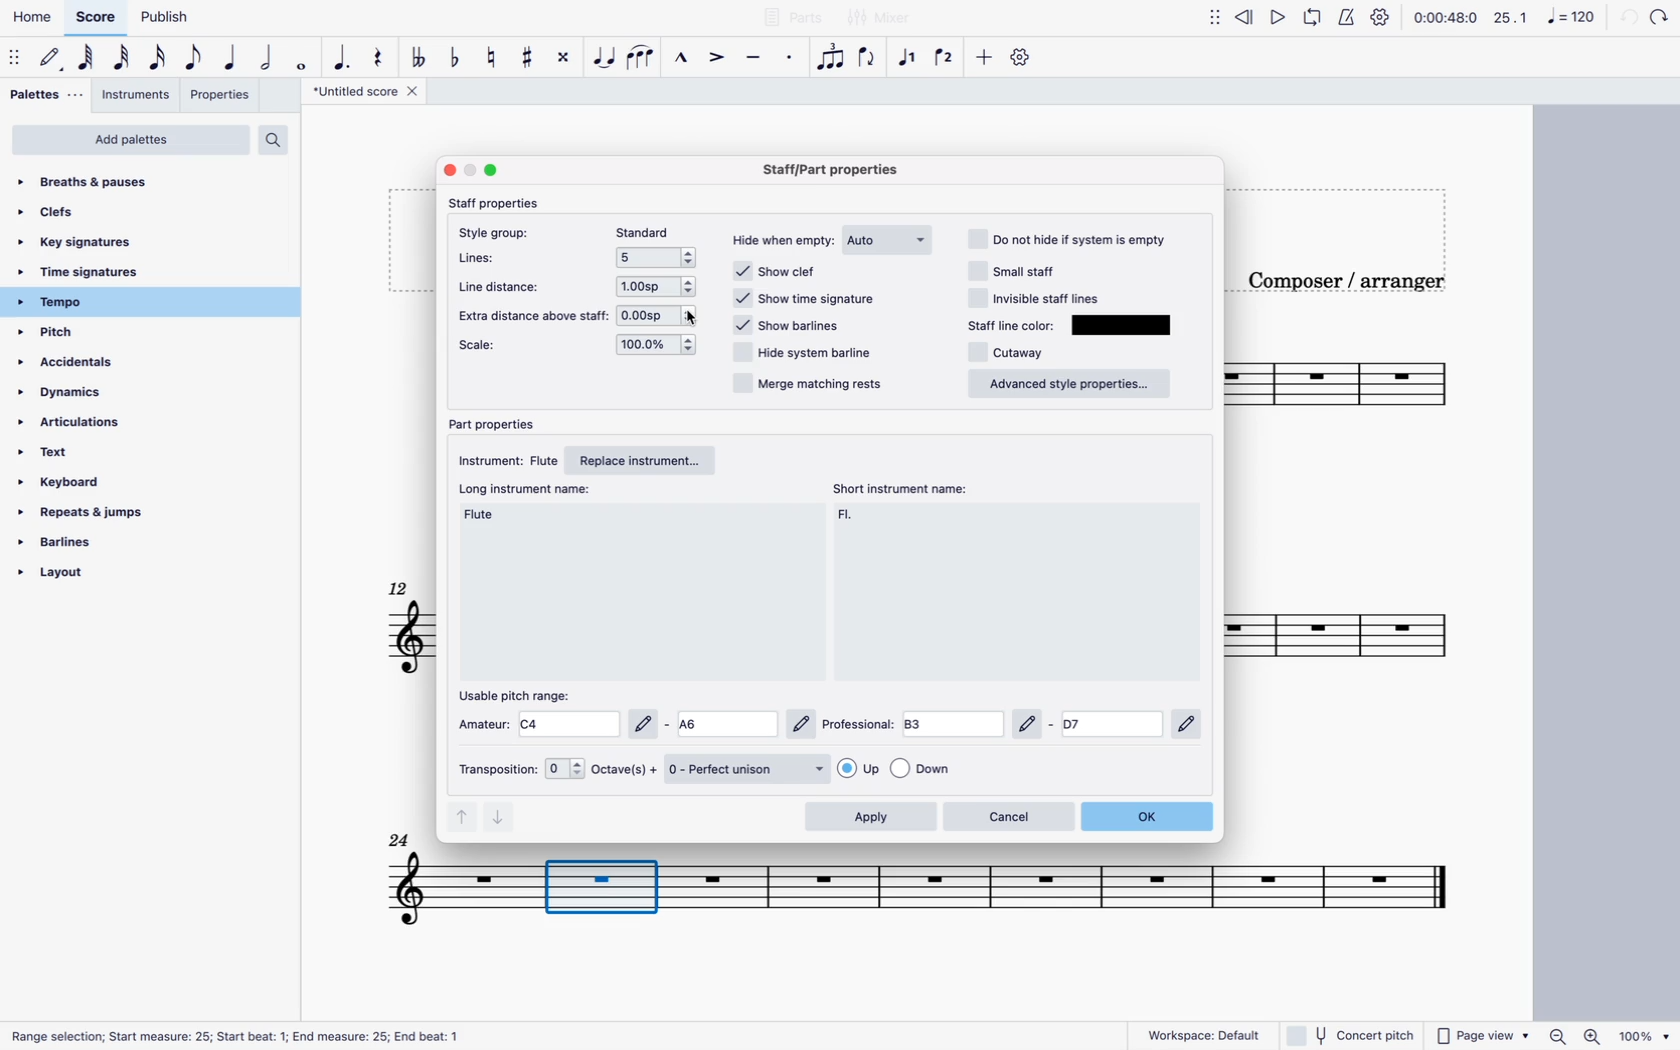 The height and width of the screenshot is (1050, 1680). I want to click on default, so click(50, 59).